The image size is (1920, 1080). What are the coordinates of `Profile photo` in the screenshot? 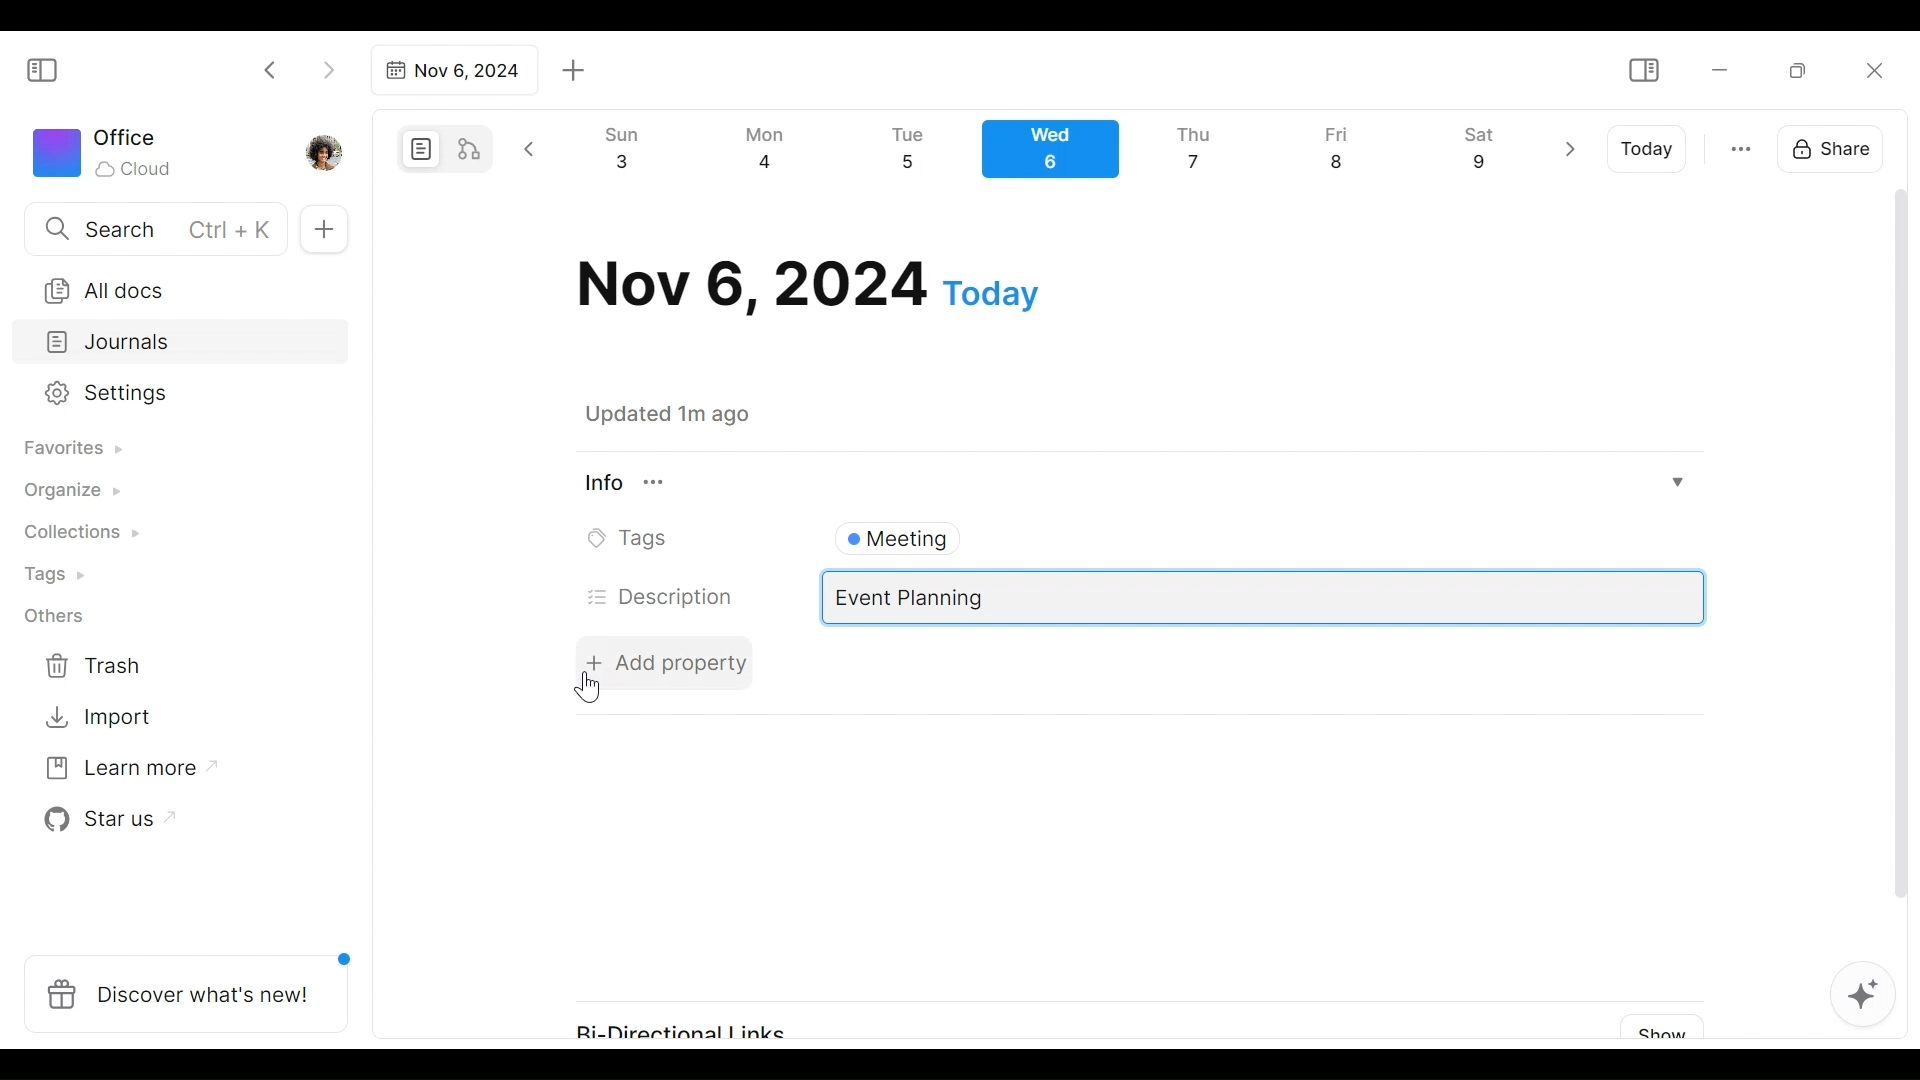 It's located at (326, 148).